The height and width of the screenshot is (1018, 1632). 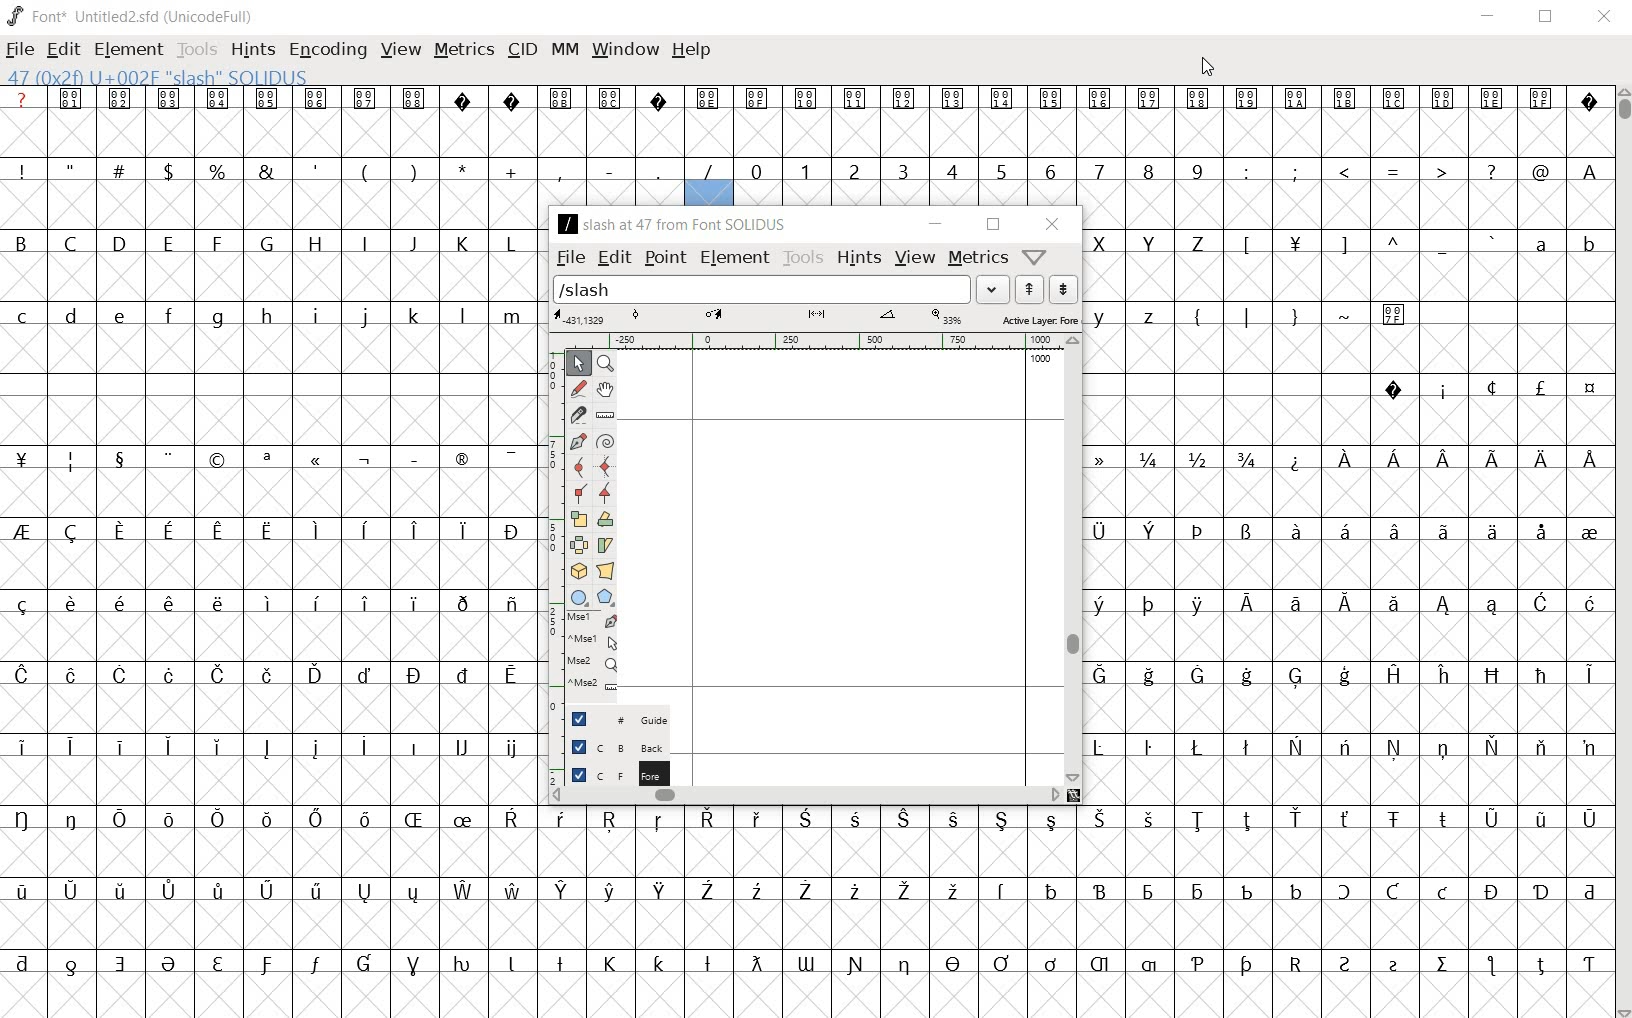 What do you see at coordinates (401, 50) in the screenshot?
I see `VIEW` at bounding box center [401, 50].